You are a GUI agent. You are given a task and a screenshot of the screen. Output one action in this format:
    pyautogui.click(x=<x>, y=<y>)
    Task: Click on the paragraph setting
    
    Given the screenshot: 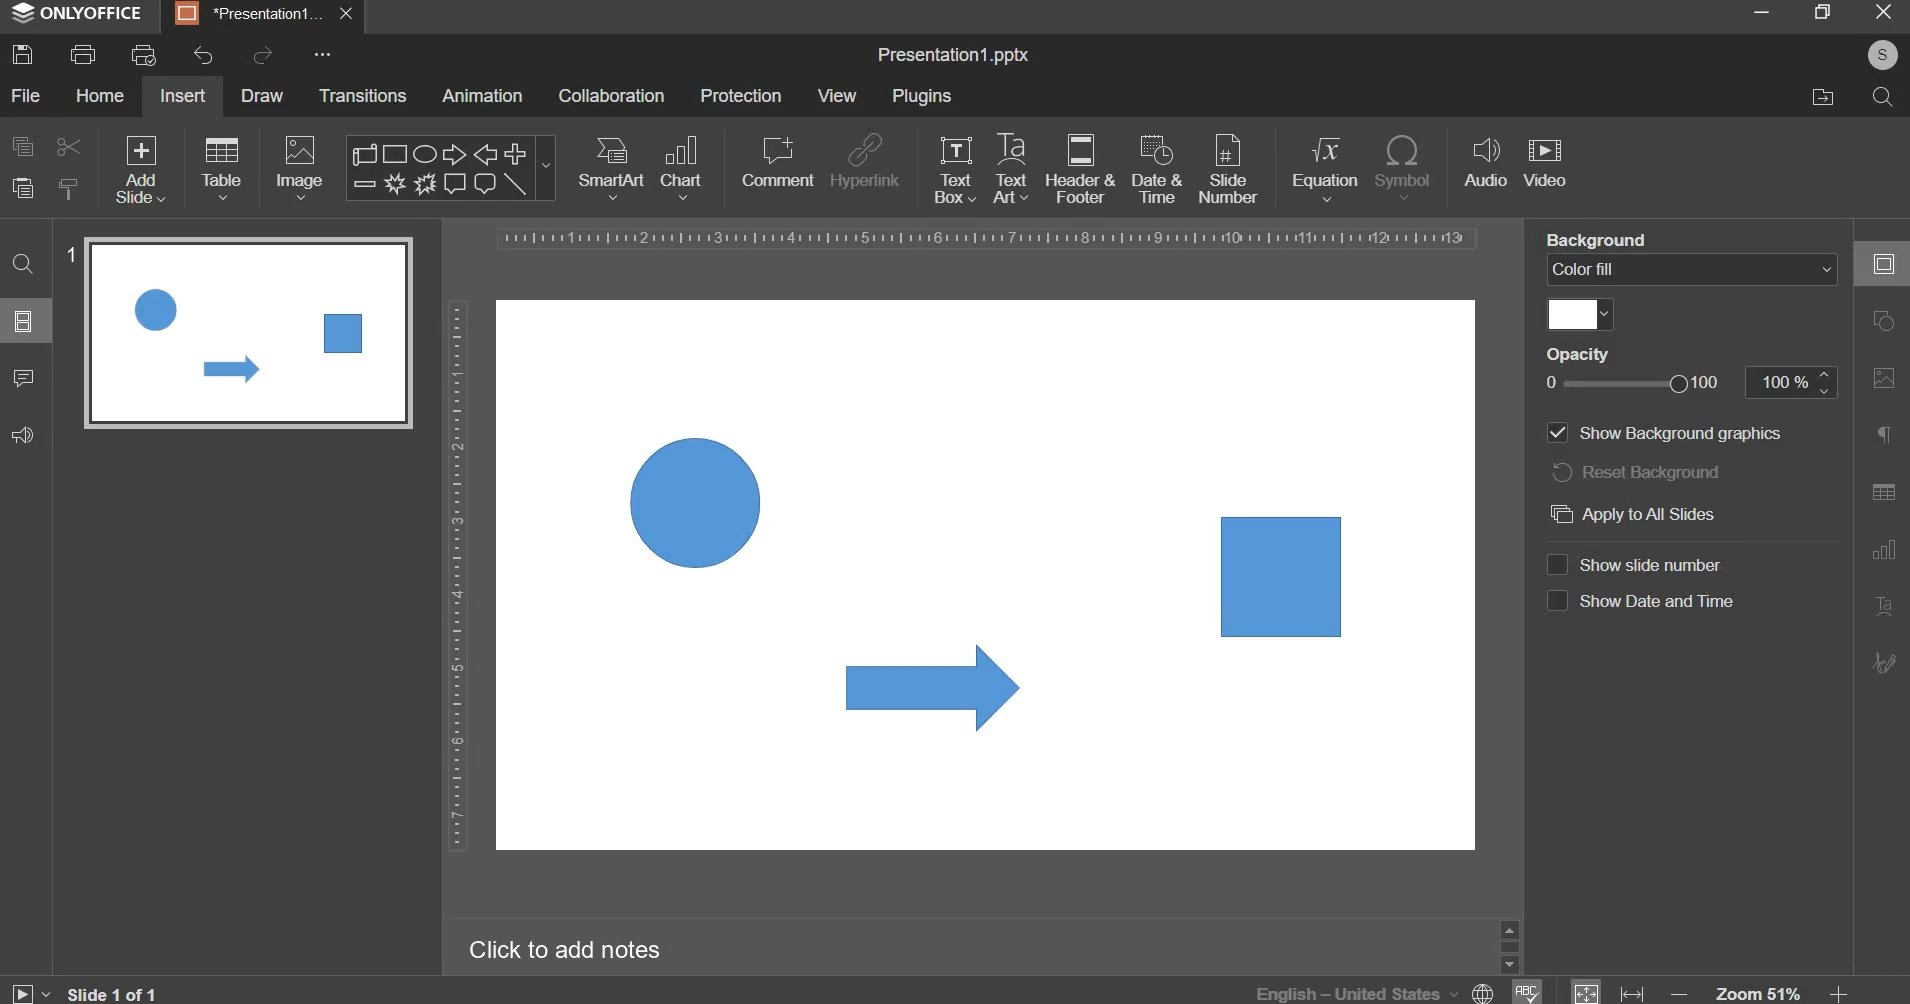 What is the action you would take?
    pyautogui.click(x=1885, y=437)
    